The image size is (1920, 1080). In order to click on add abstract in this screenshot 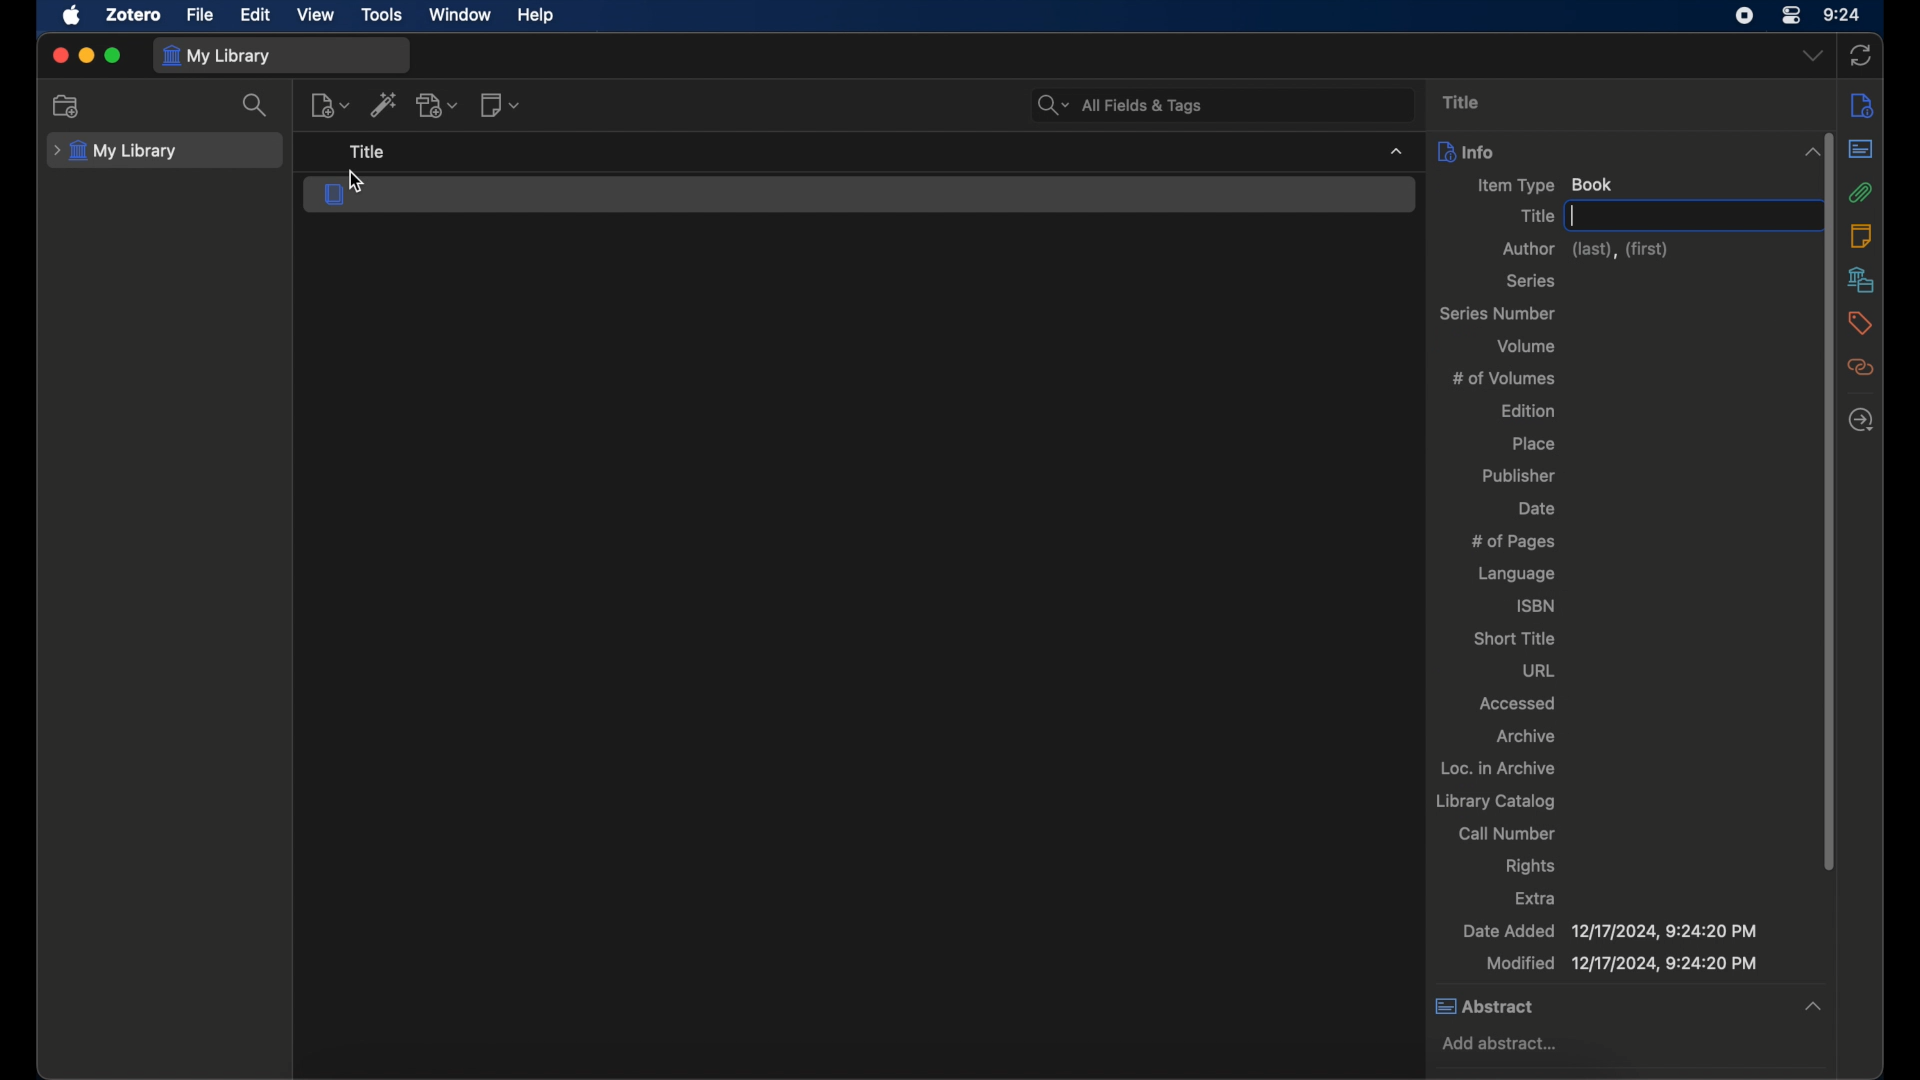, I will do `click(1507, 1043)`.